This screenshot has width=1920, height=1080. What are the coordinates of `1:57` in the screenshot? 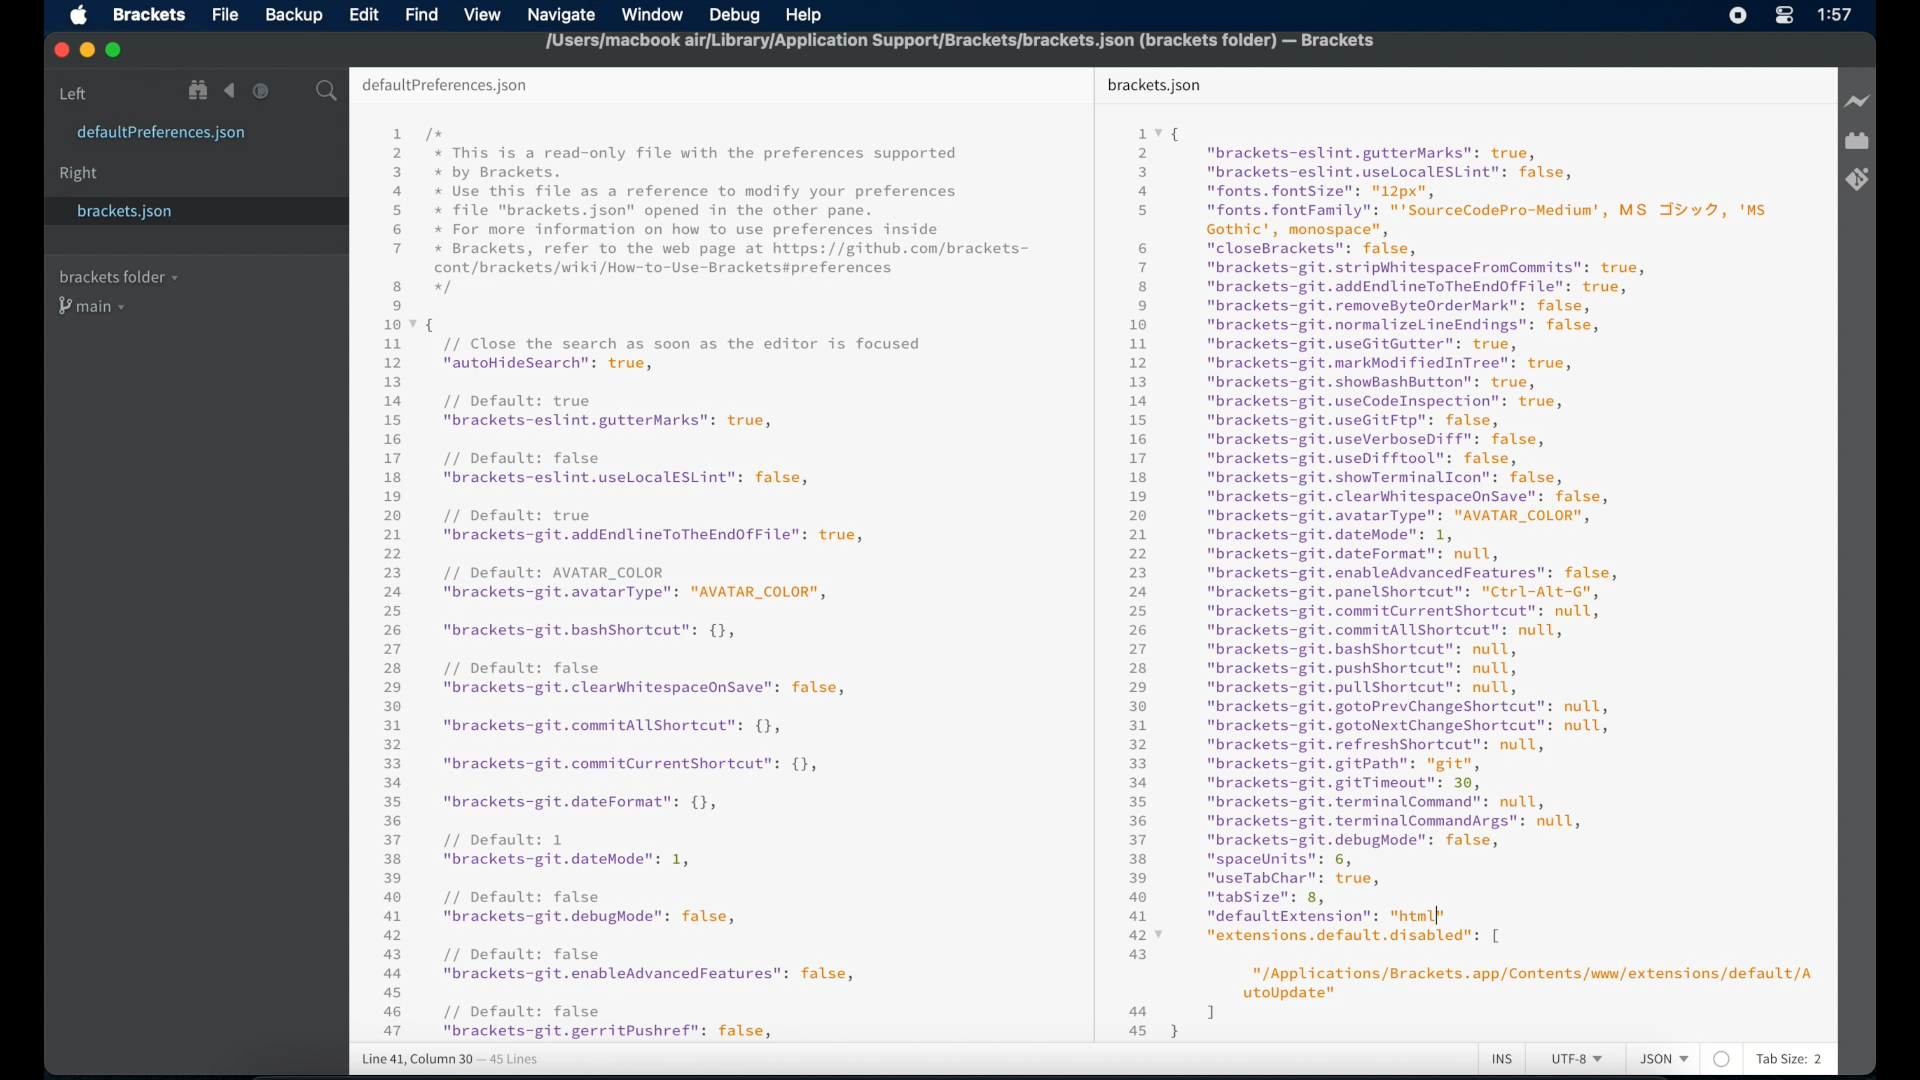 It's located at (1836, 15).